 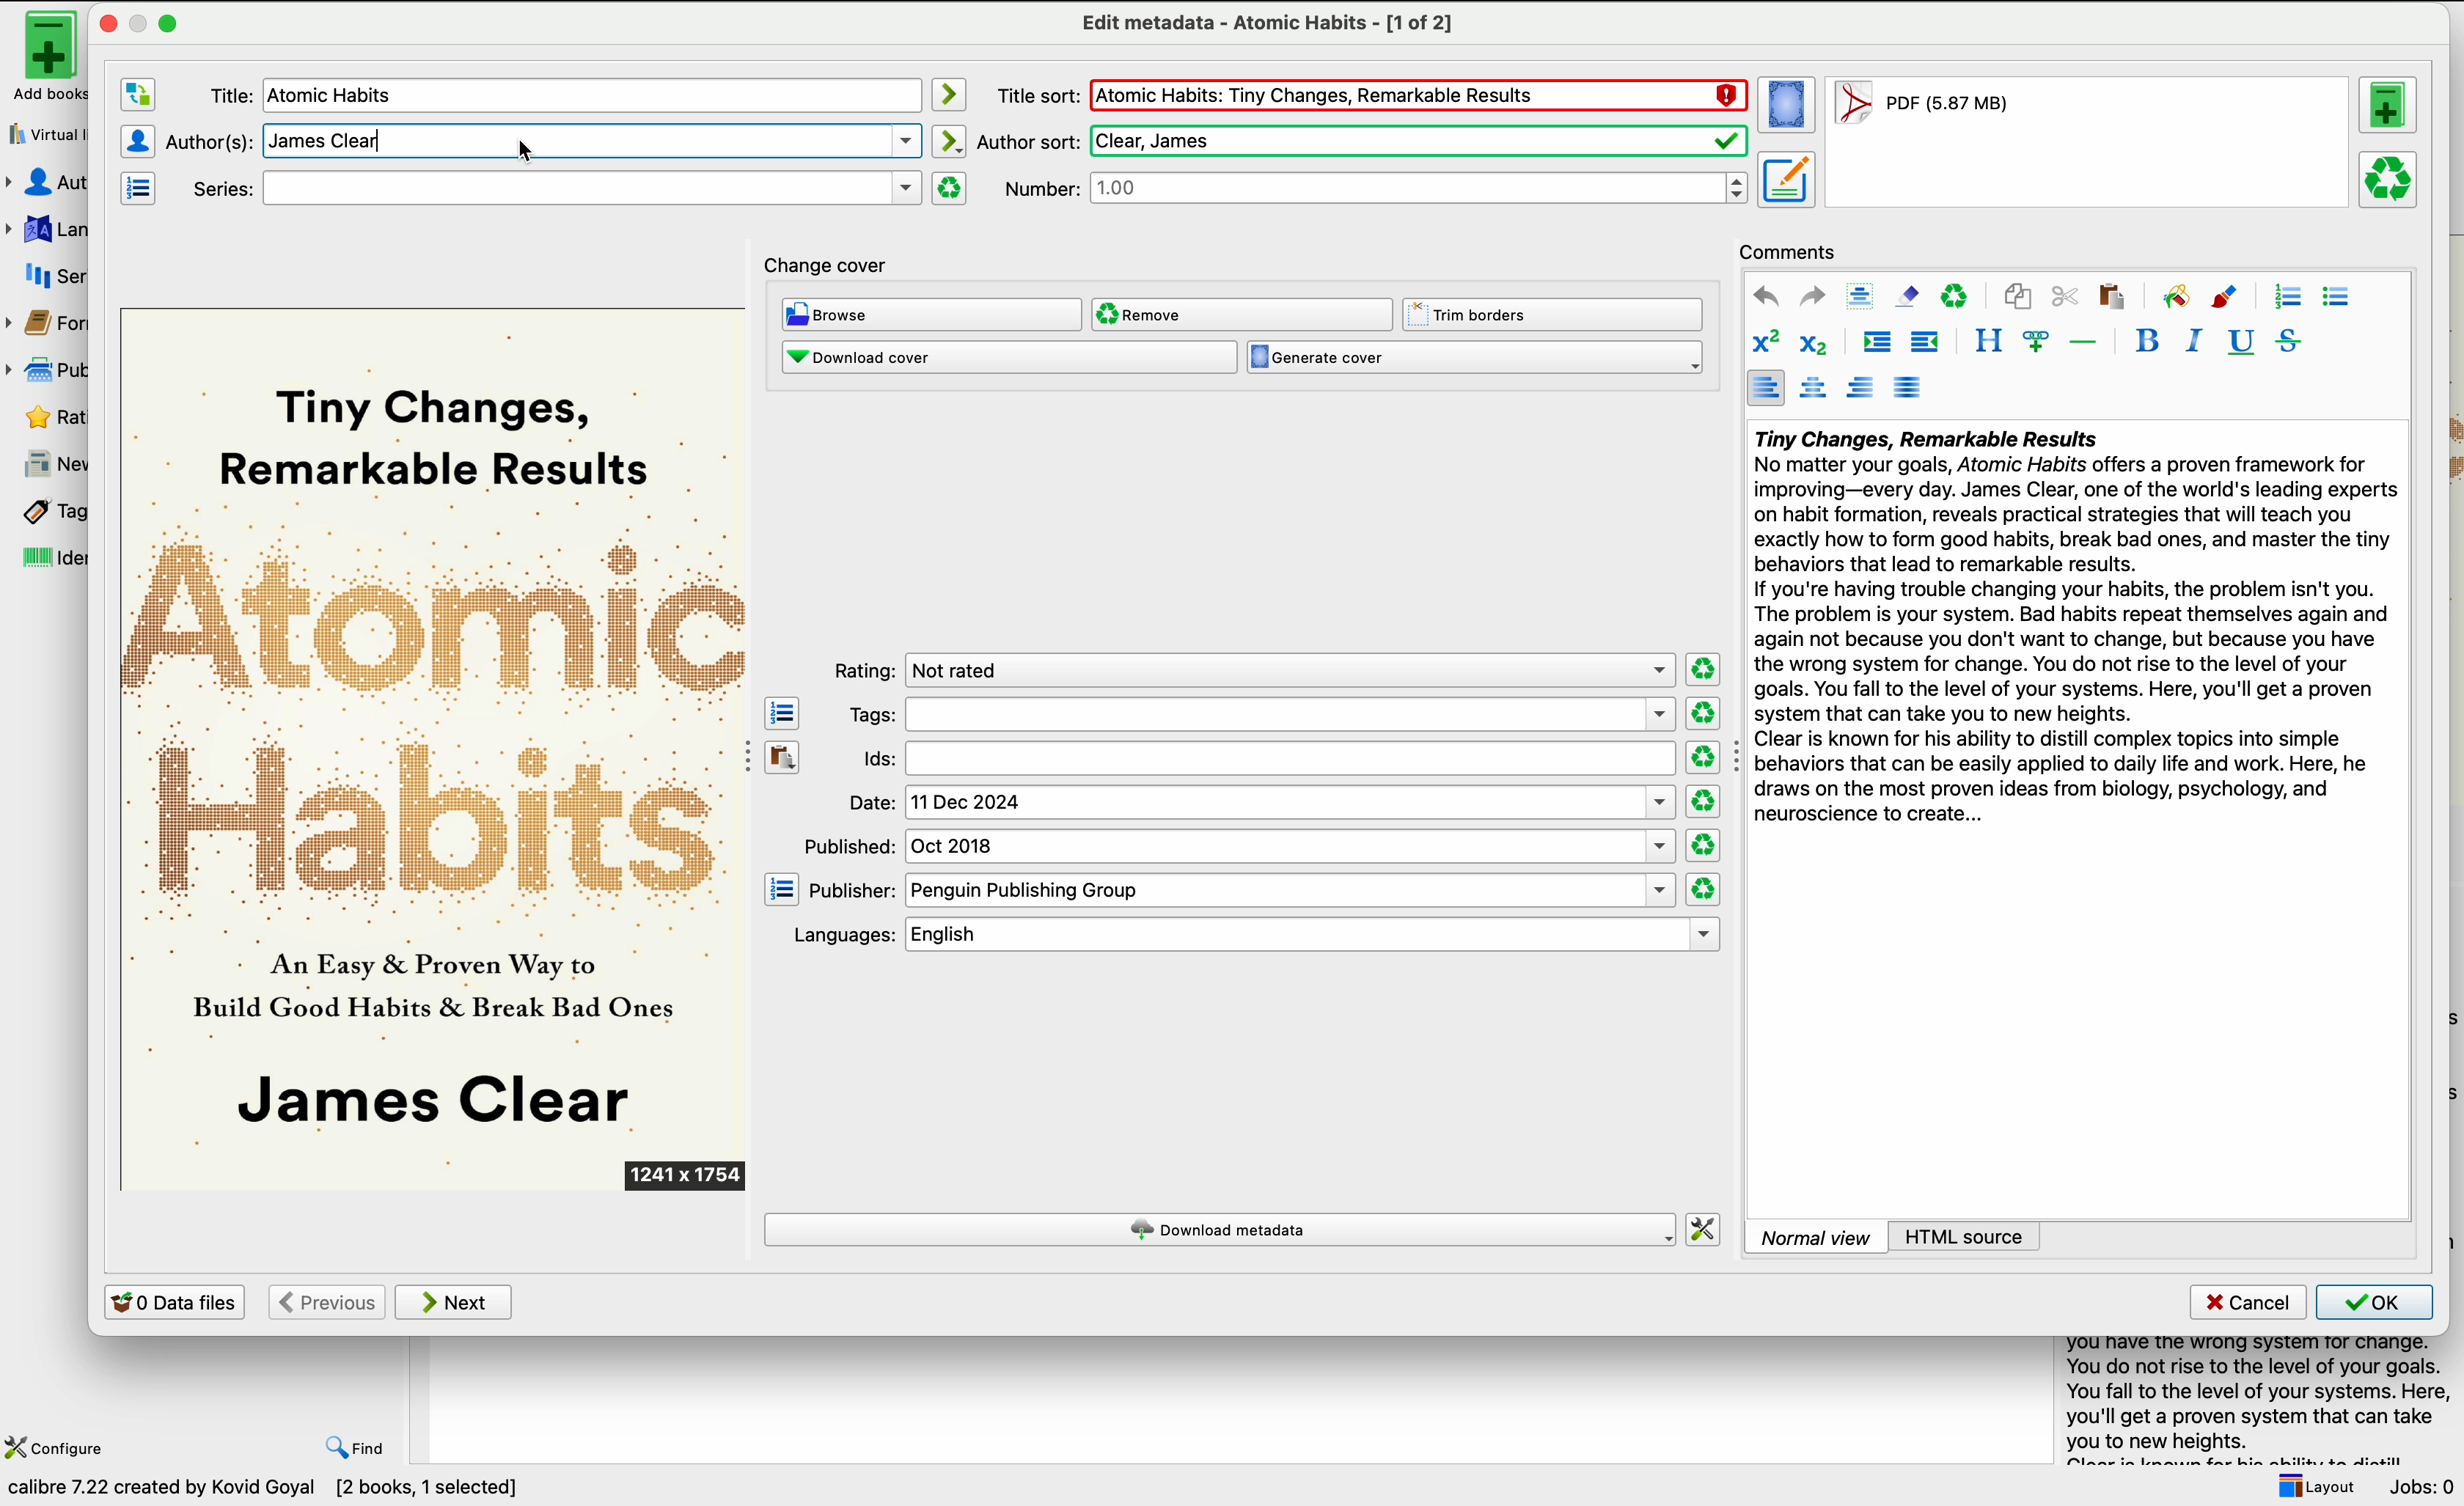 What do you see at coordinates (49, 327) in the screenshot?
I see `formats` at bounding box center [49, 327].